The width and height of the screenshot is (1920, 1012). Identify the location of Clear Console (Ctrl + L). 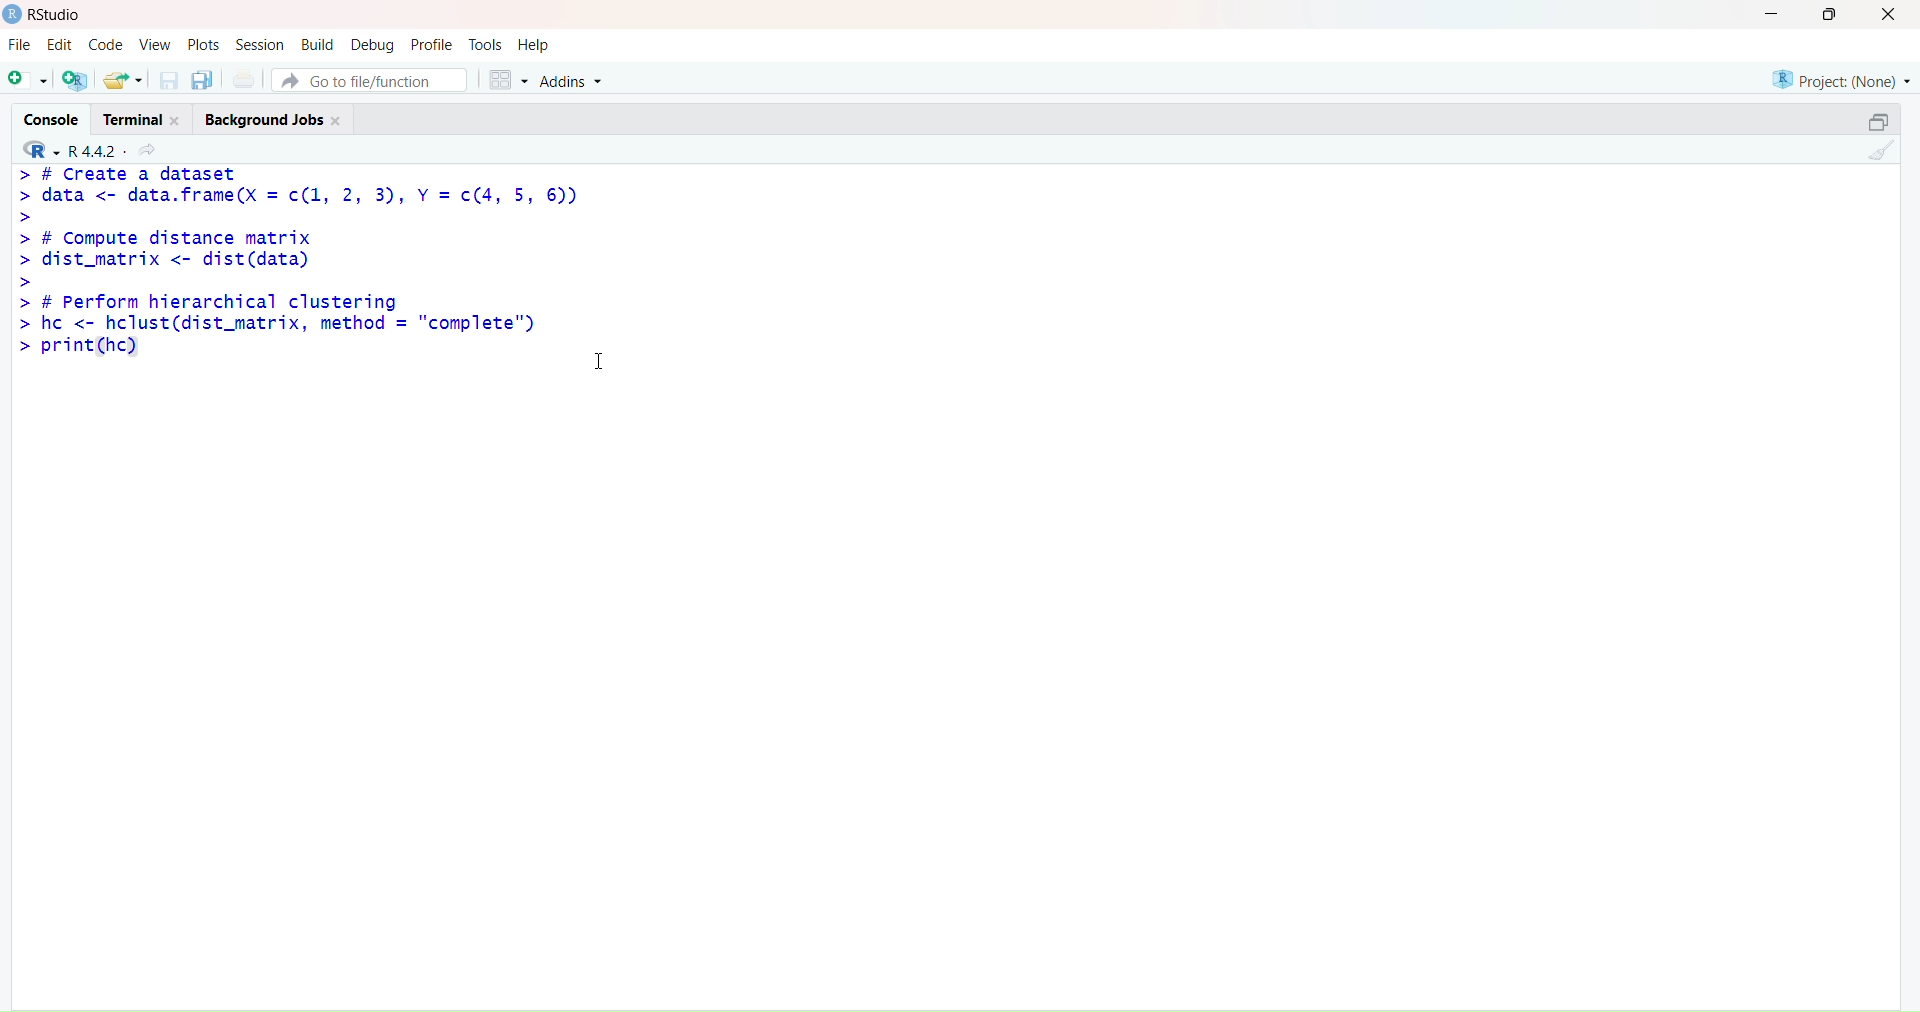
(1880, 151).